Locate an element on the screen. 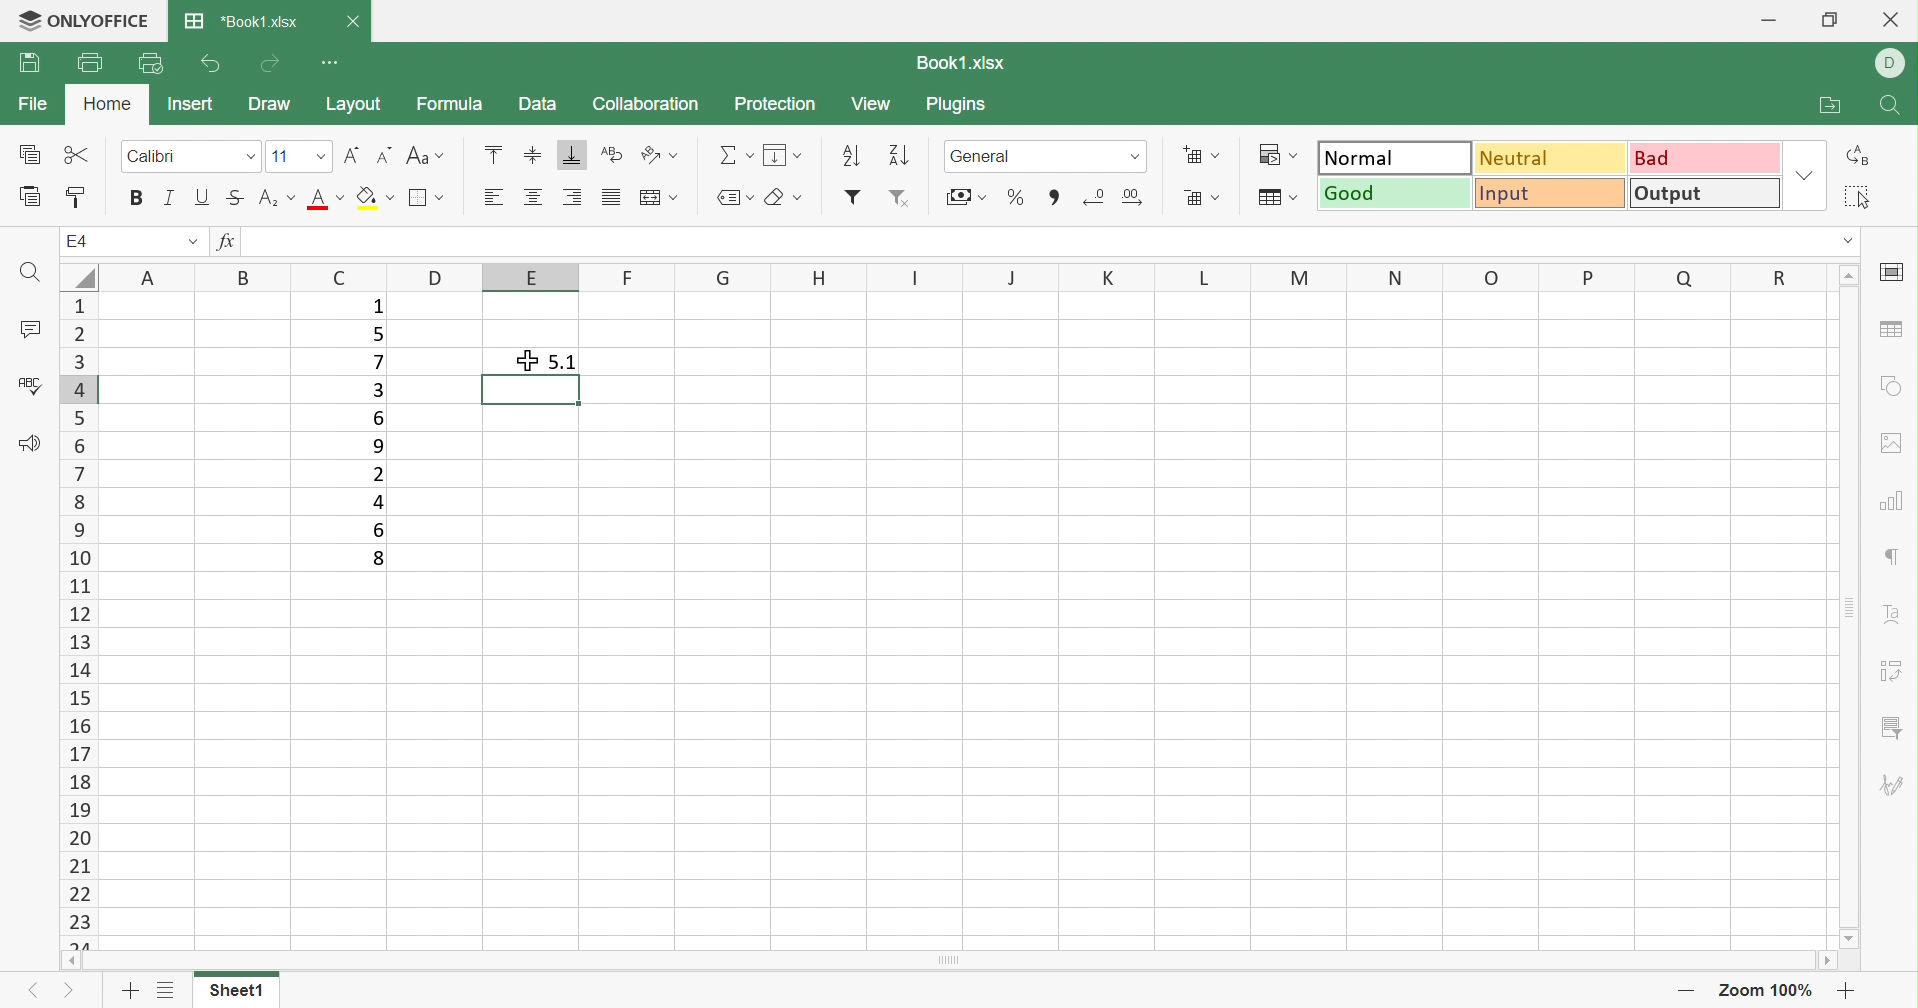 Image resolution: width=1918 pixels, height=1008 pixels. Decrease decimals is located at coordinates (1096, 195).